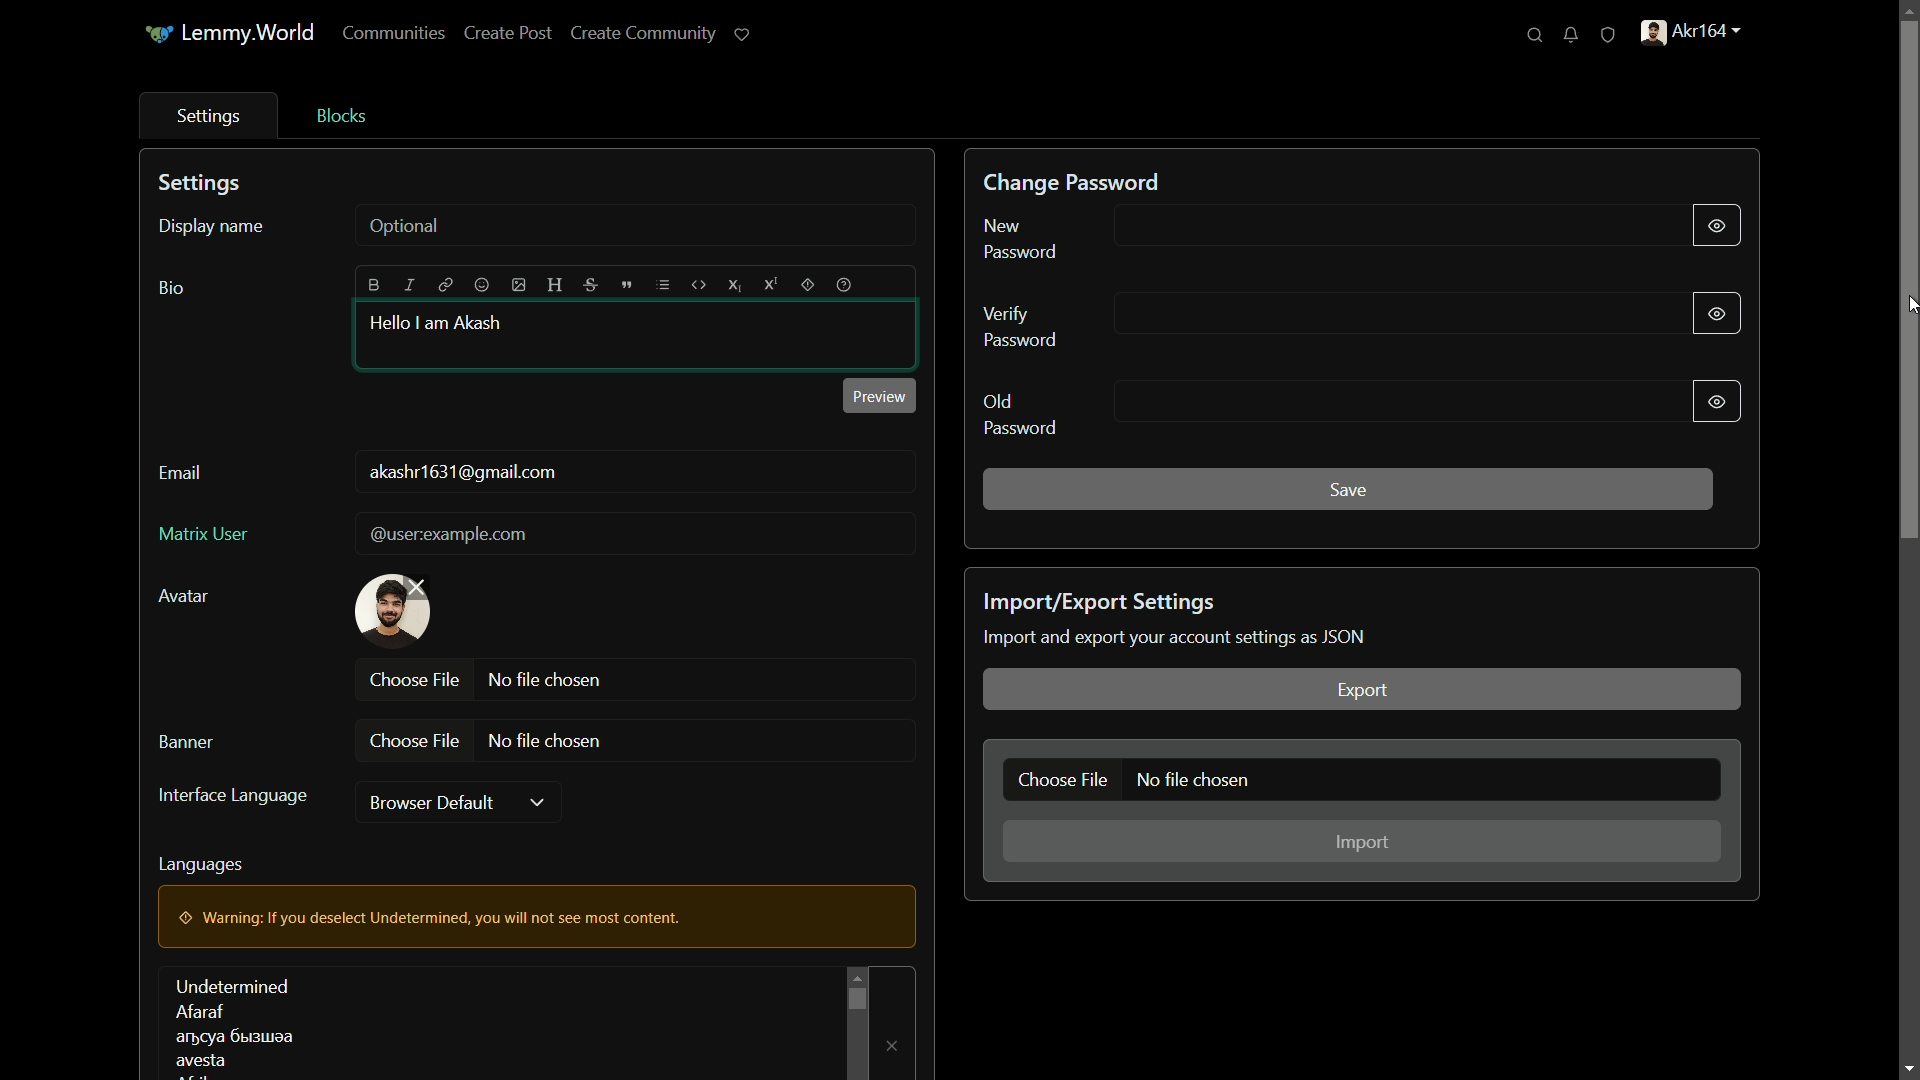  Describe the element at coordinates (888, 1045) in the screenshot. I see `remove` at that location.